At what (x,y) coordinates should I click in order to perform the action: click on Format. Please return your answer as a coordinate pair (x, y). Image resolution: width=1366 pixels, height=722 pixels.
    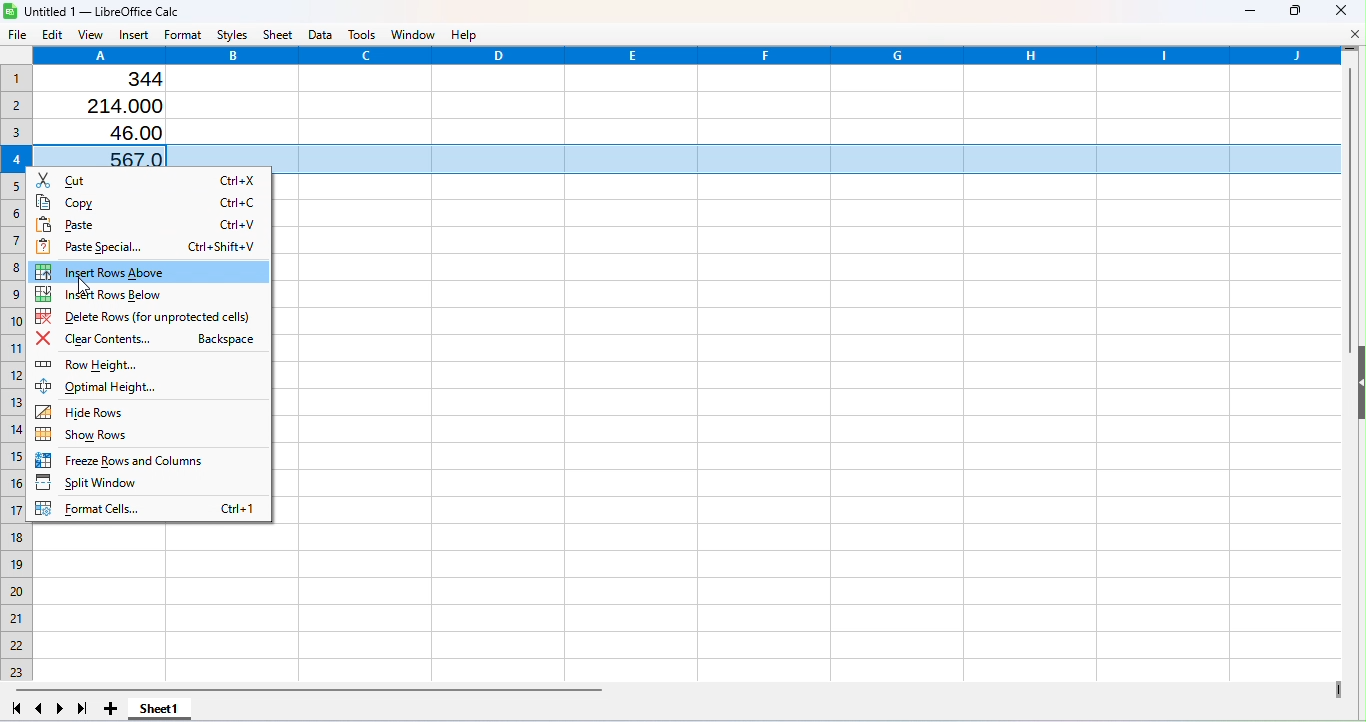
    Looking at the image, I should click on (185, 34).